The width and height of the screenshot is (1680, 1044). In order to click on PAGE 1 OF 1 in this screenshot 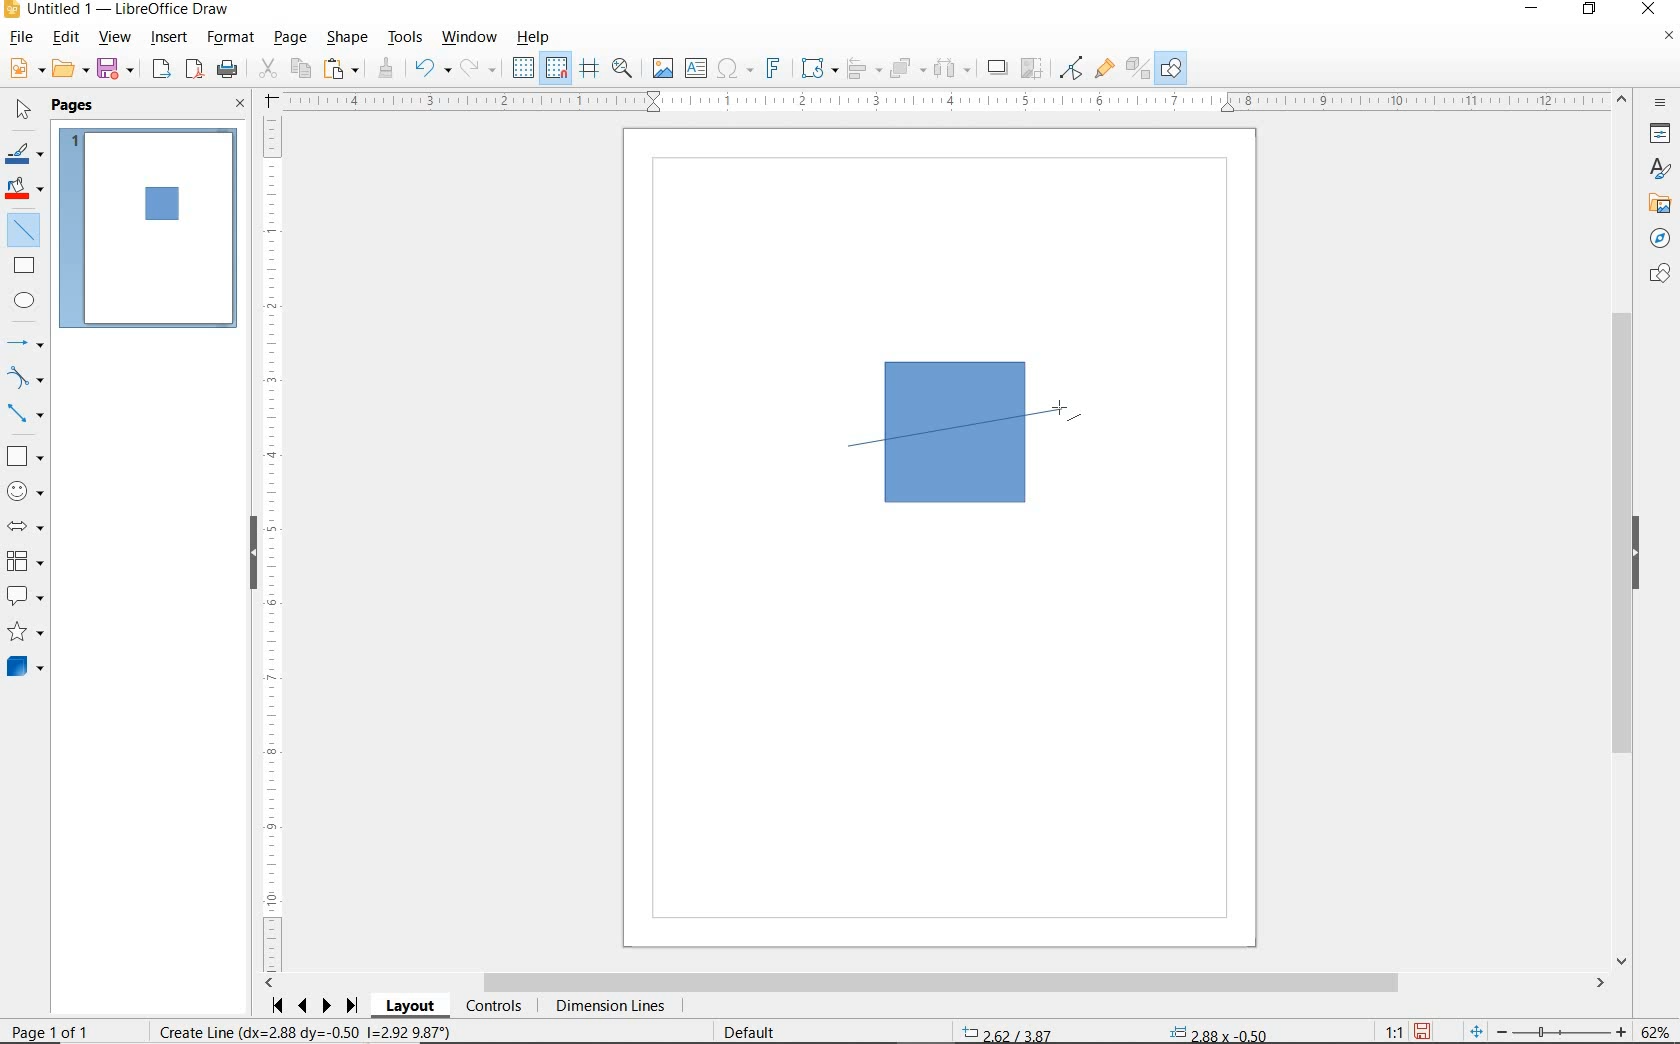, I will do `click(72, 1034)`.